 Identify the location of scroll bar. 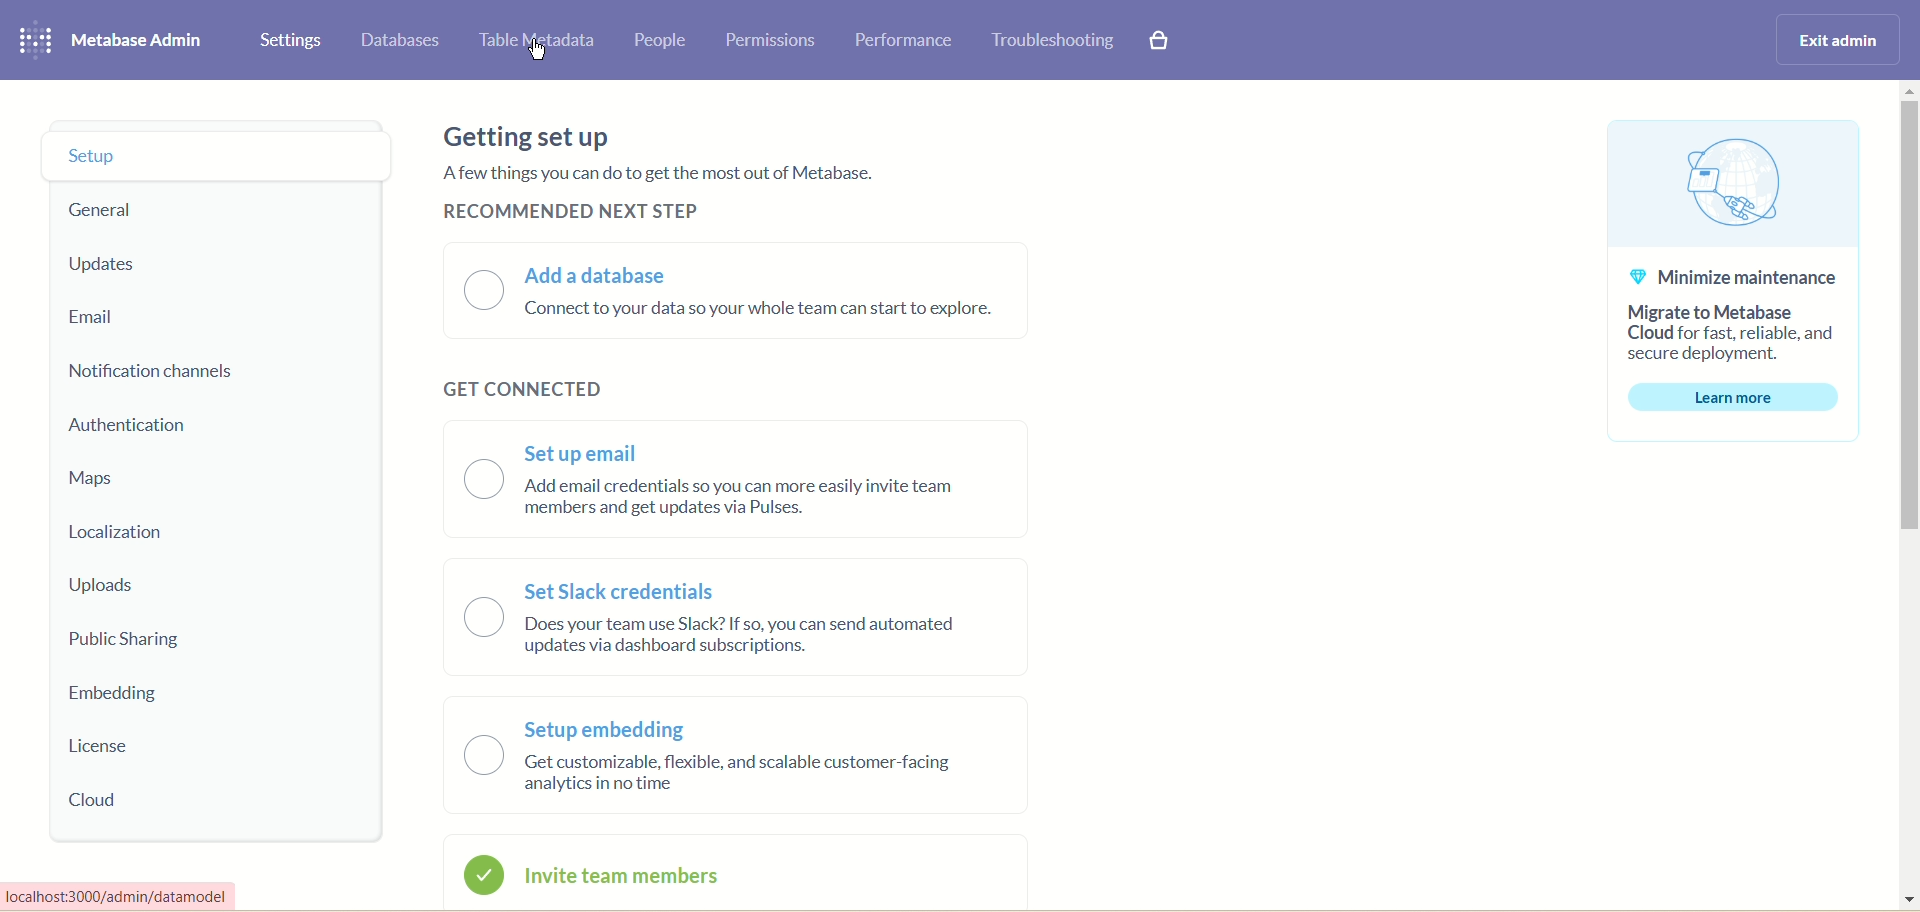
(1907, 494).